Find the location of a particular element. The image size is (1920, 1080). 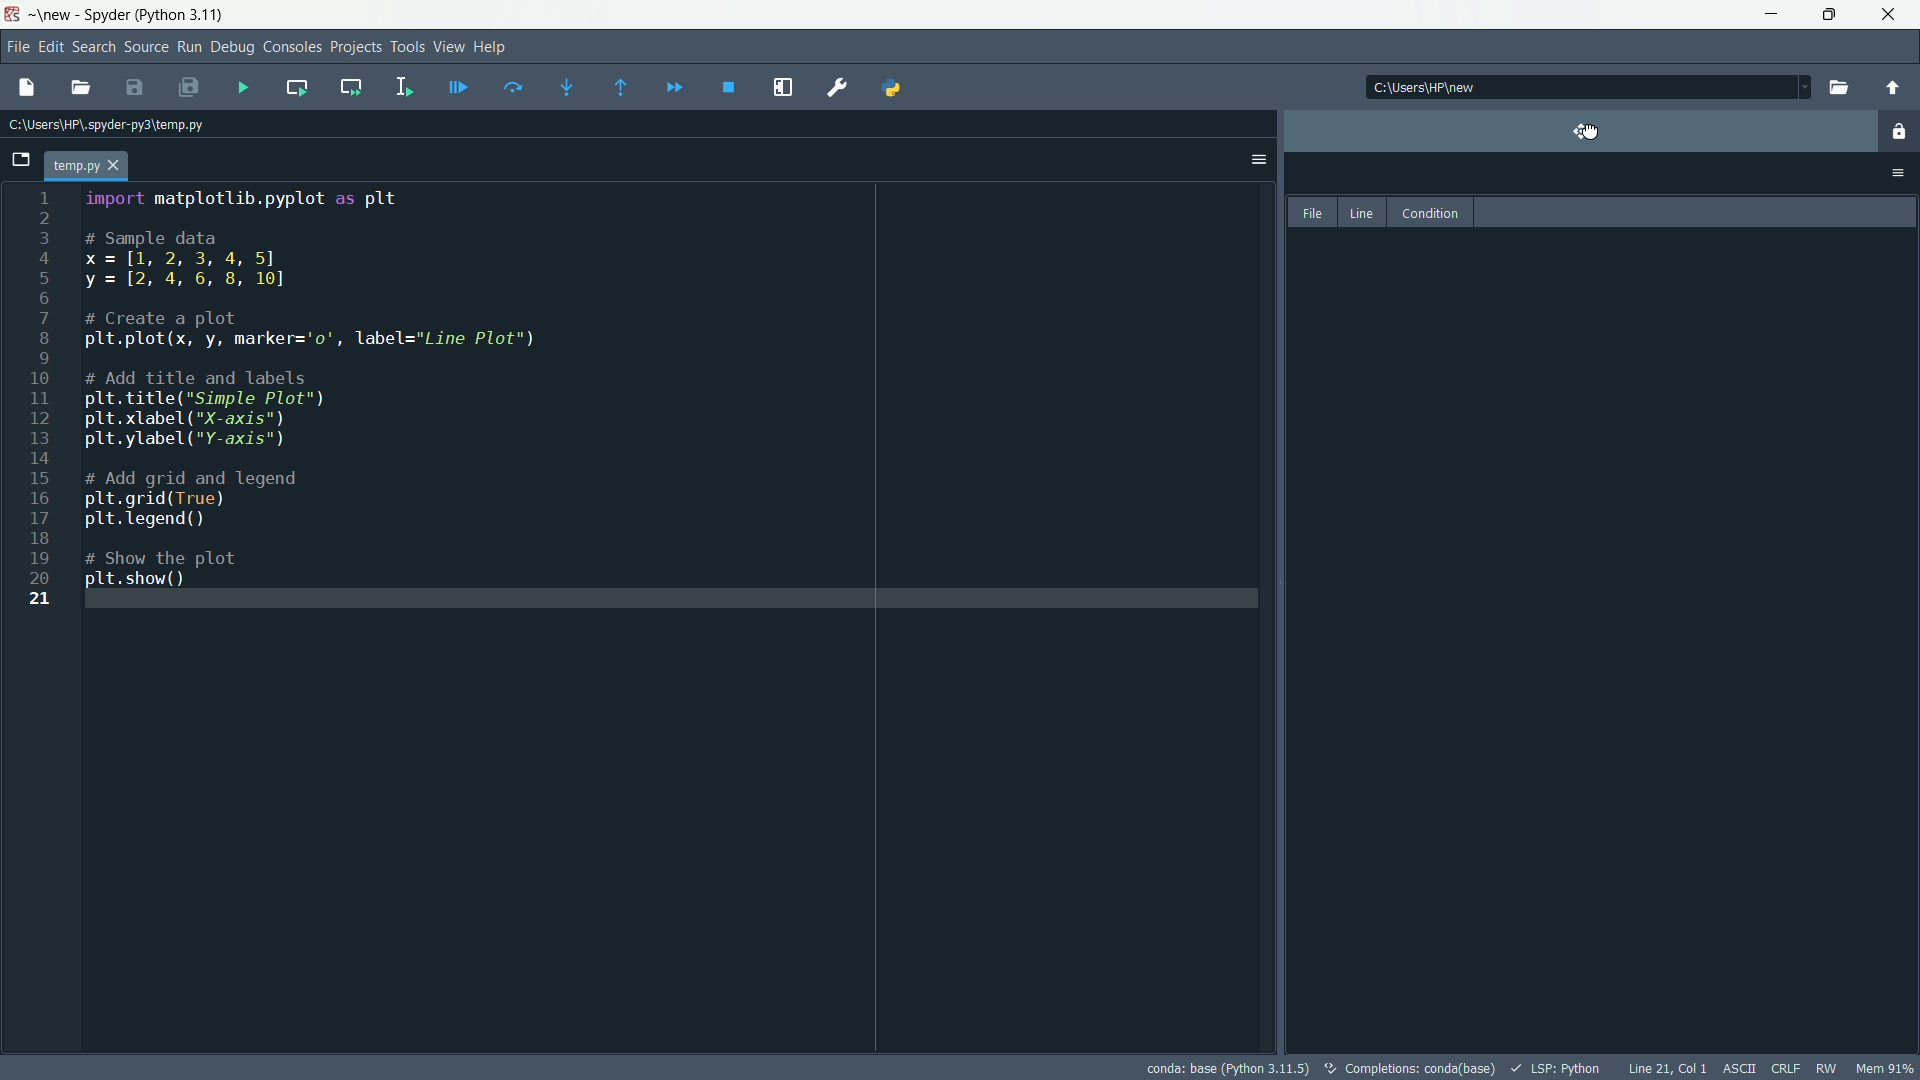

line is located at coordinates (1363, 212).